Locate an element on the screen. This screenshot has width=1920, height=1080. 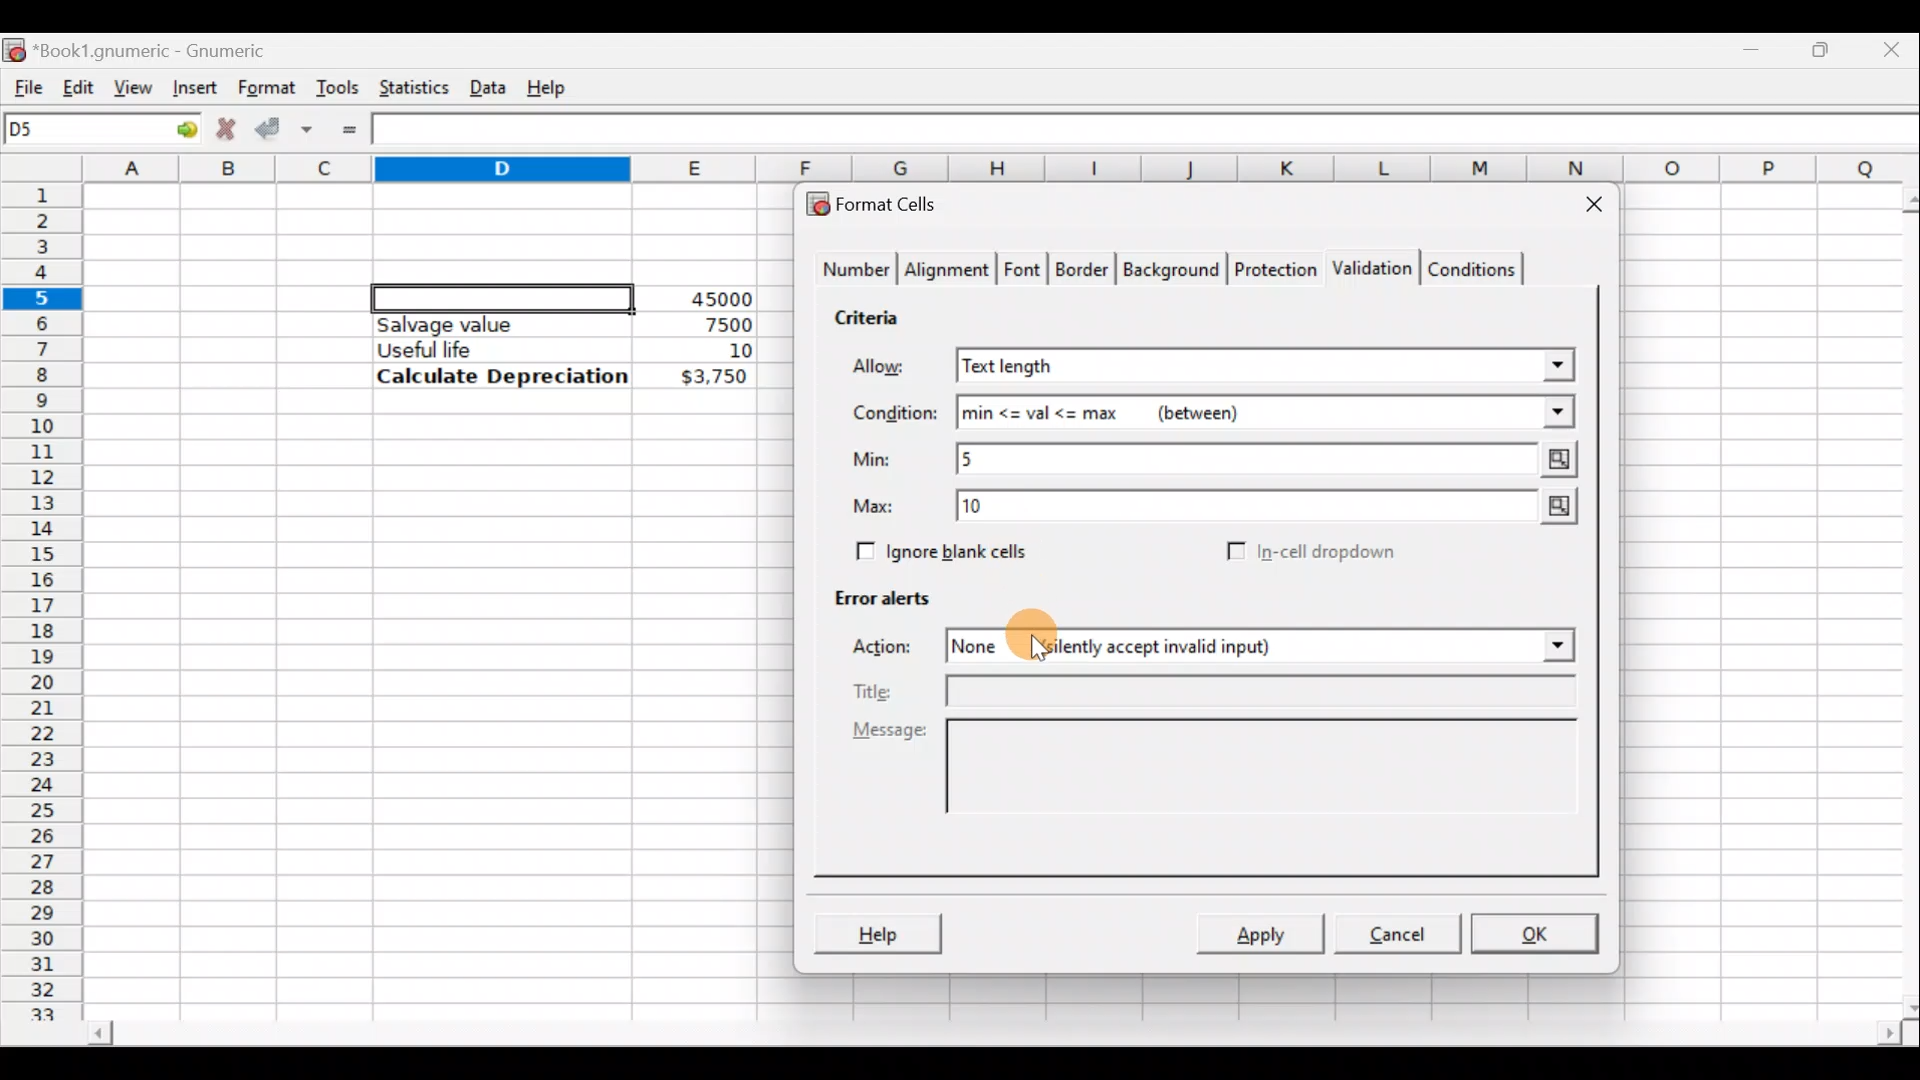
Scroll bar is located at coordinates (991, 1036).